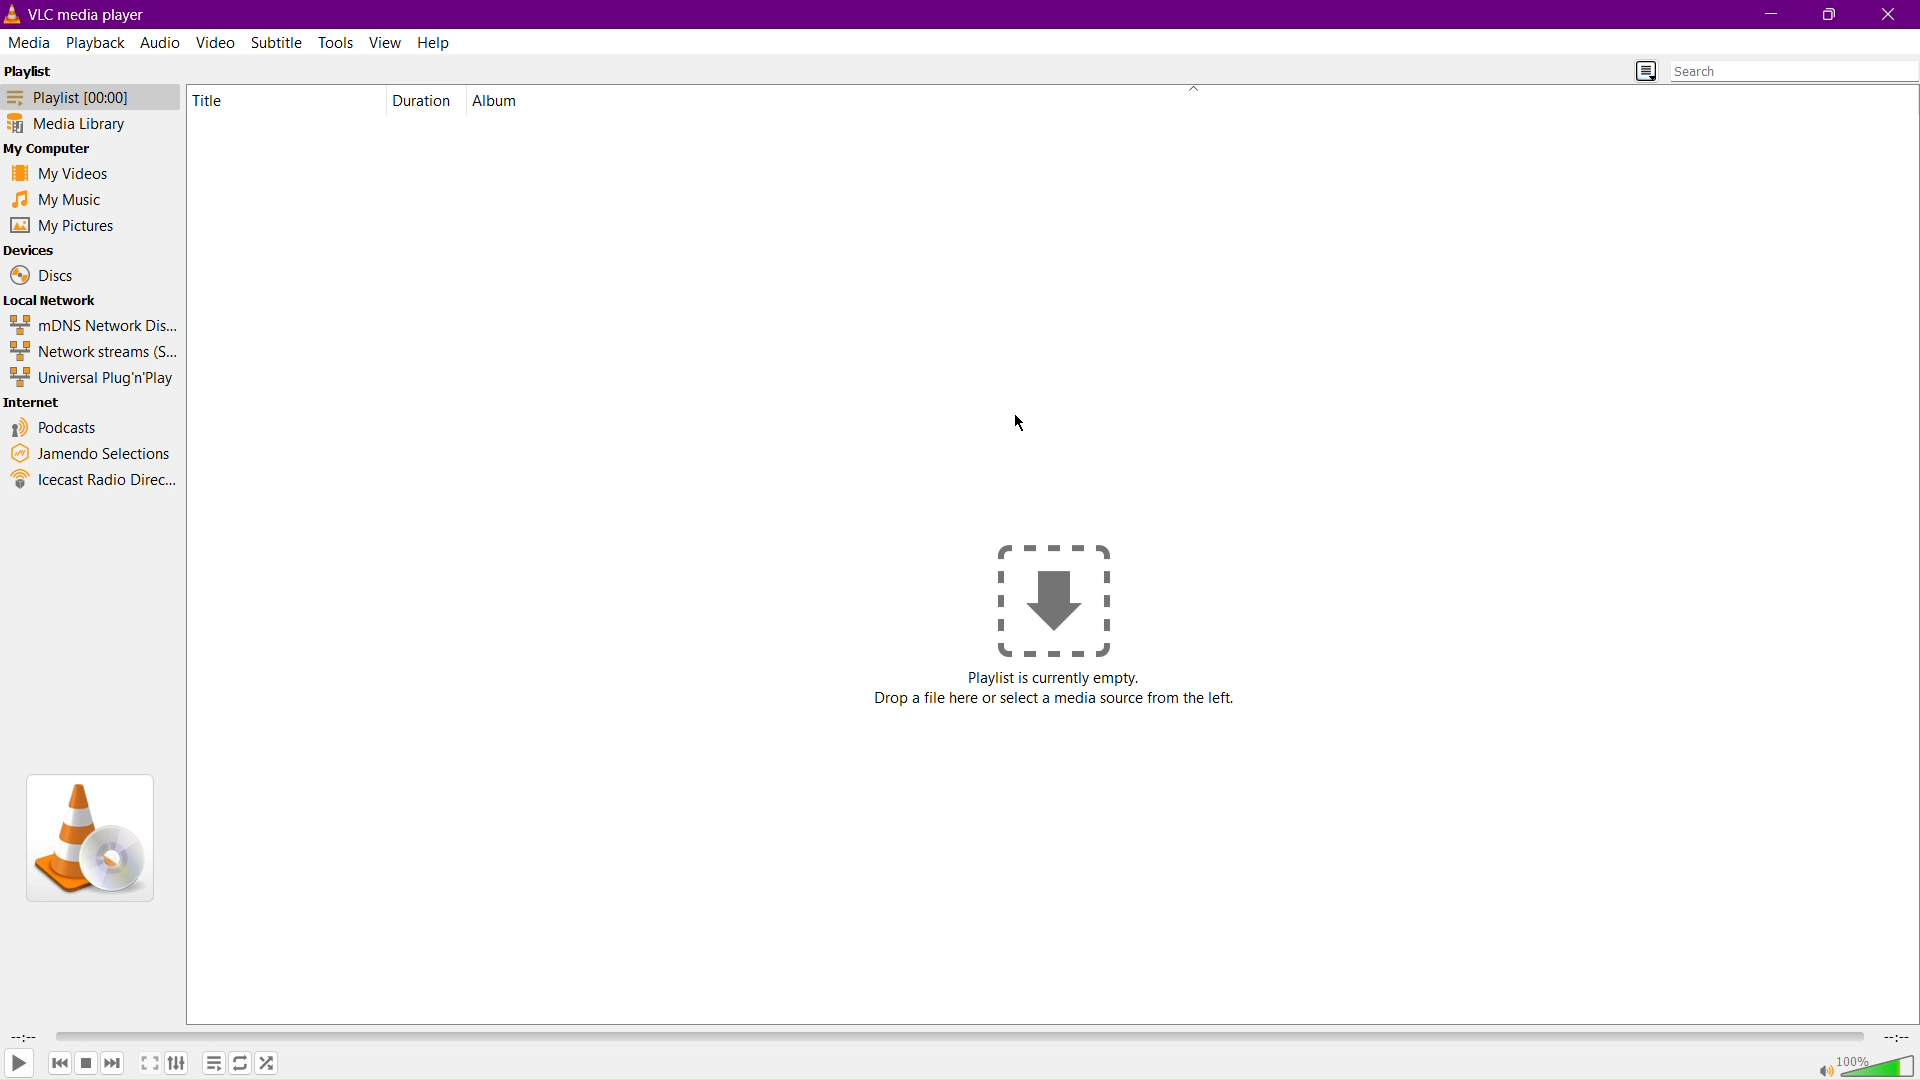 The image size is (1920, 1080). What do you see at coordinates (88, 836) in the screenshot?
I see `VLC Logo` at bounding box center [88, 836].